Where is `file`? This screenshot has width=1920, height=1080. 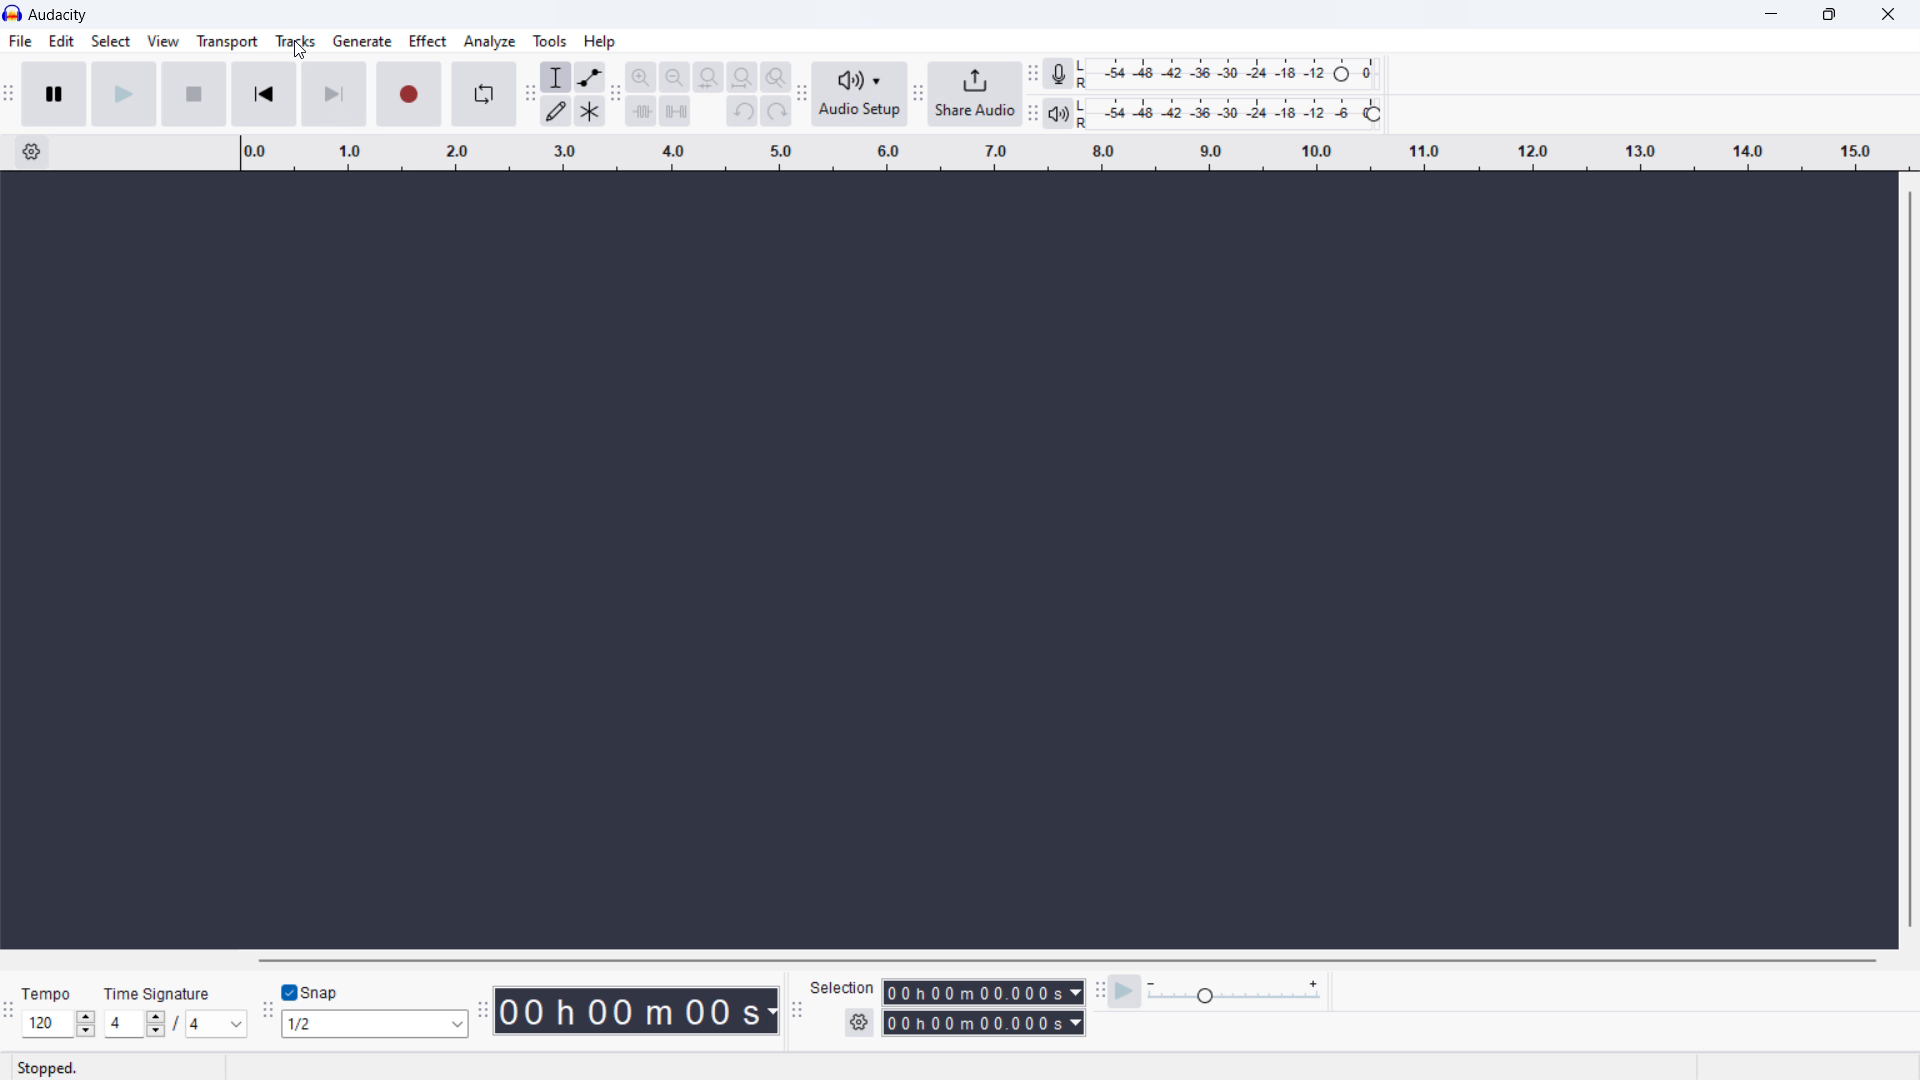 file is located at coordinates (20, 42).